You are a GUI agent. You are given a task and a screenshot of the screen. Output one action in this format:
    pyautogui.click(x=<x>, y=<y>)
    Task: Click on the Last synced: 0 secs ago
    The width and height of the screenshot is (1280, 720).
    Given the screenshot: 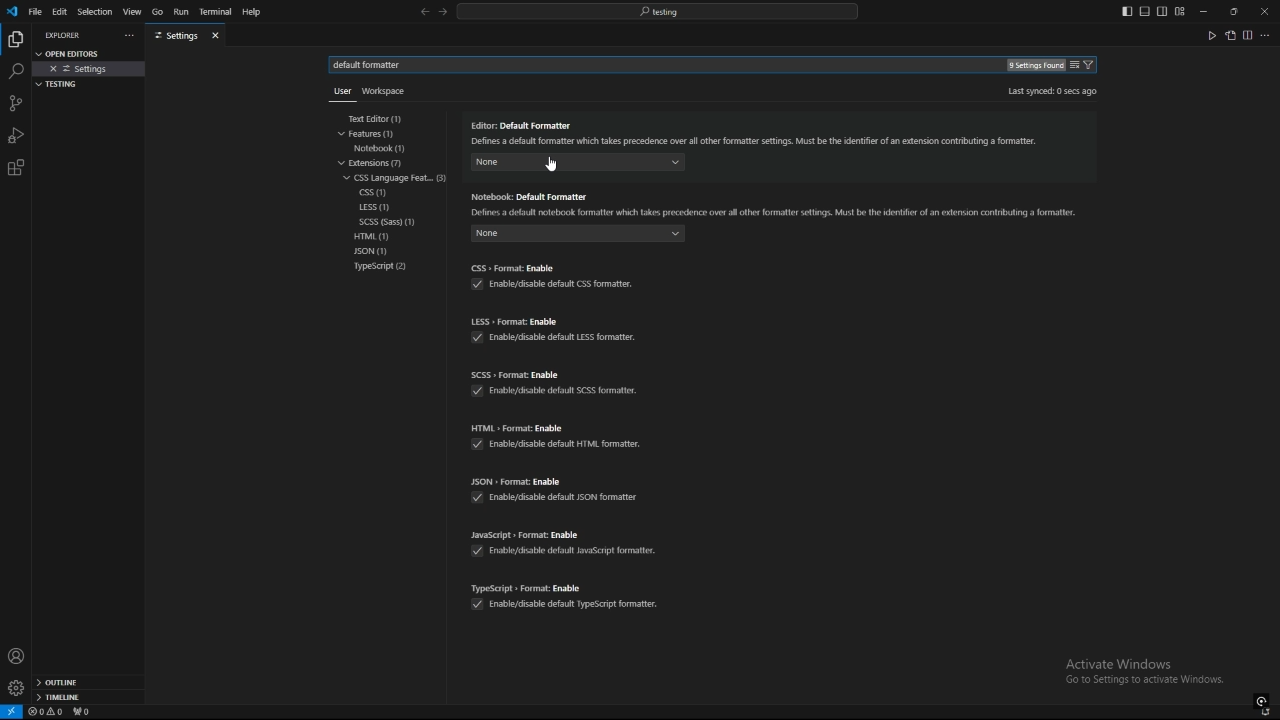 What is the action you would take?
    pyautogui.click(x=1051, y=91)
    